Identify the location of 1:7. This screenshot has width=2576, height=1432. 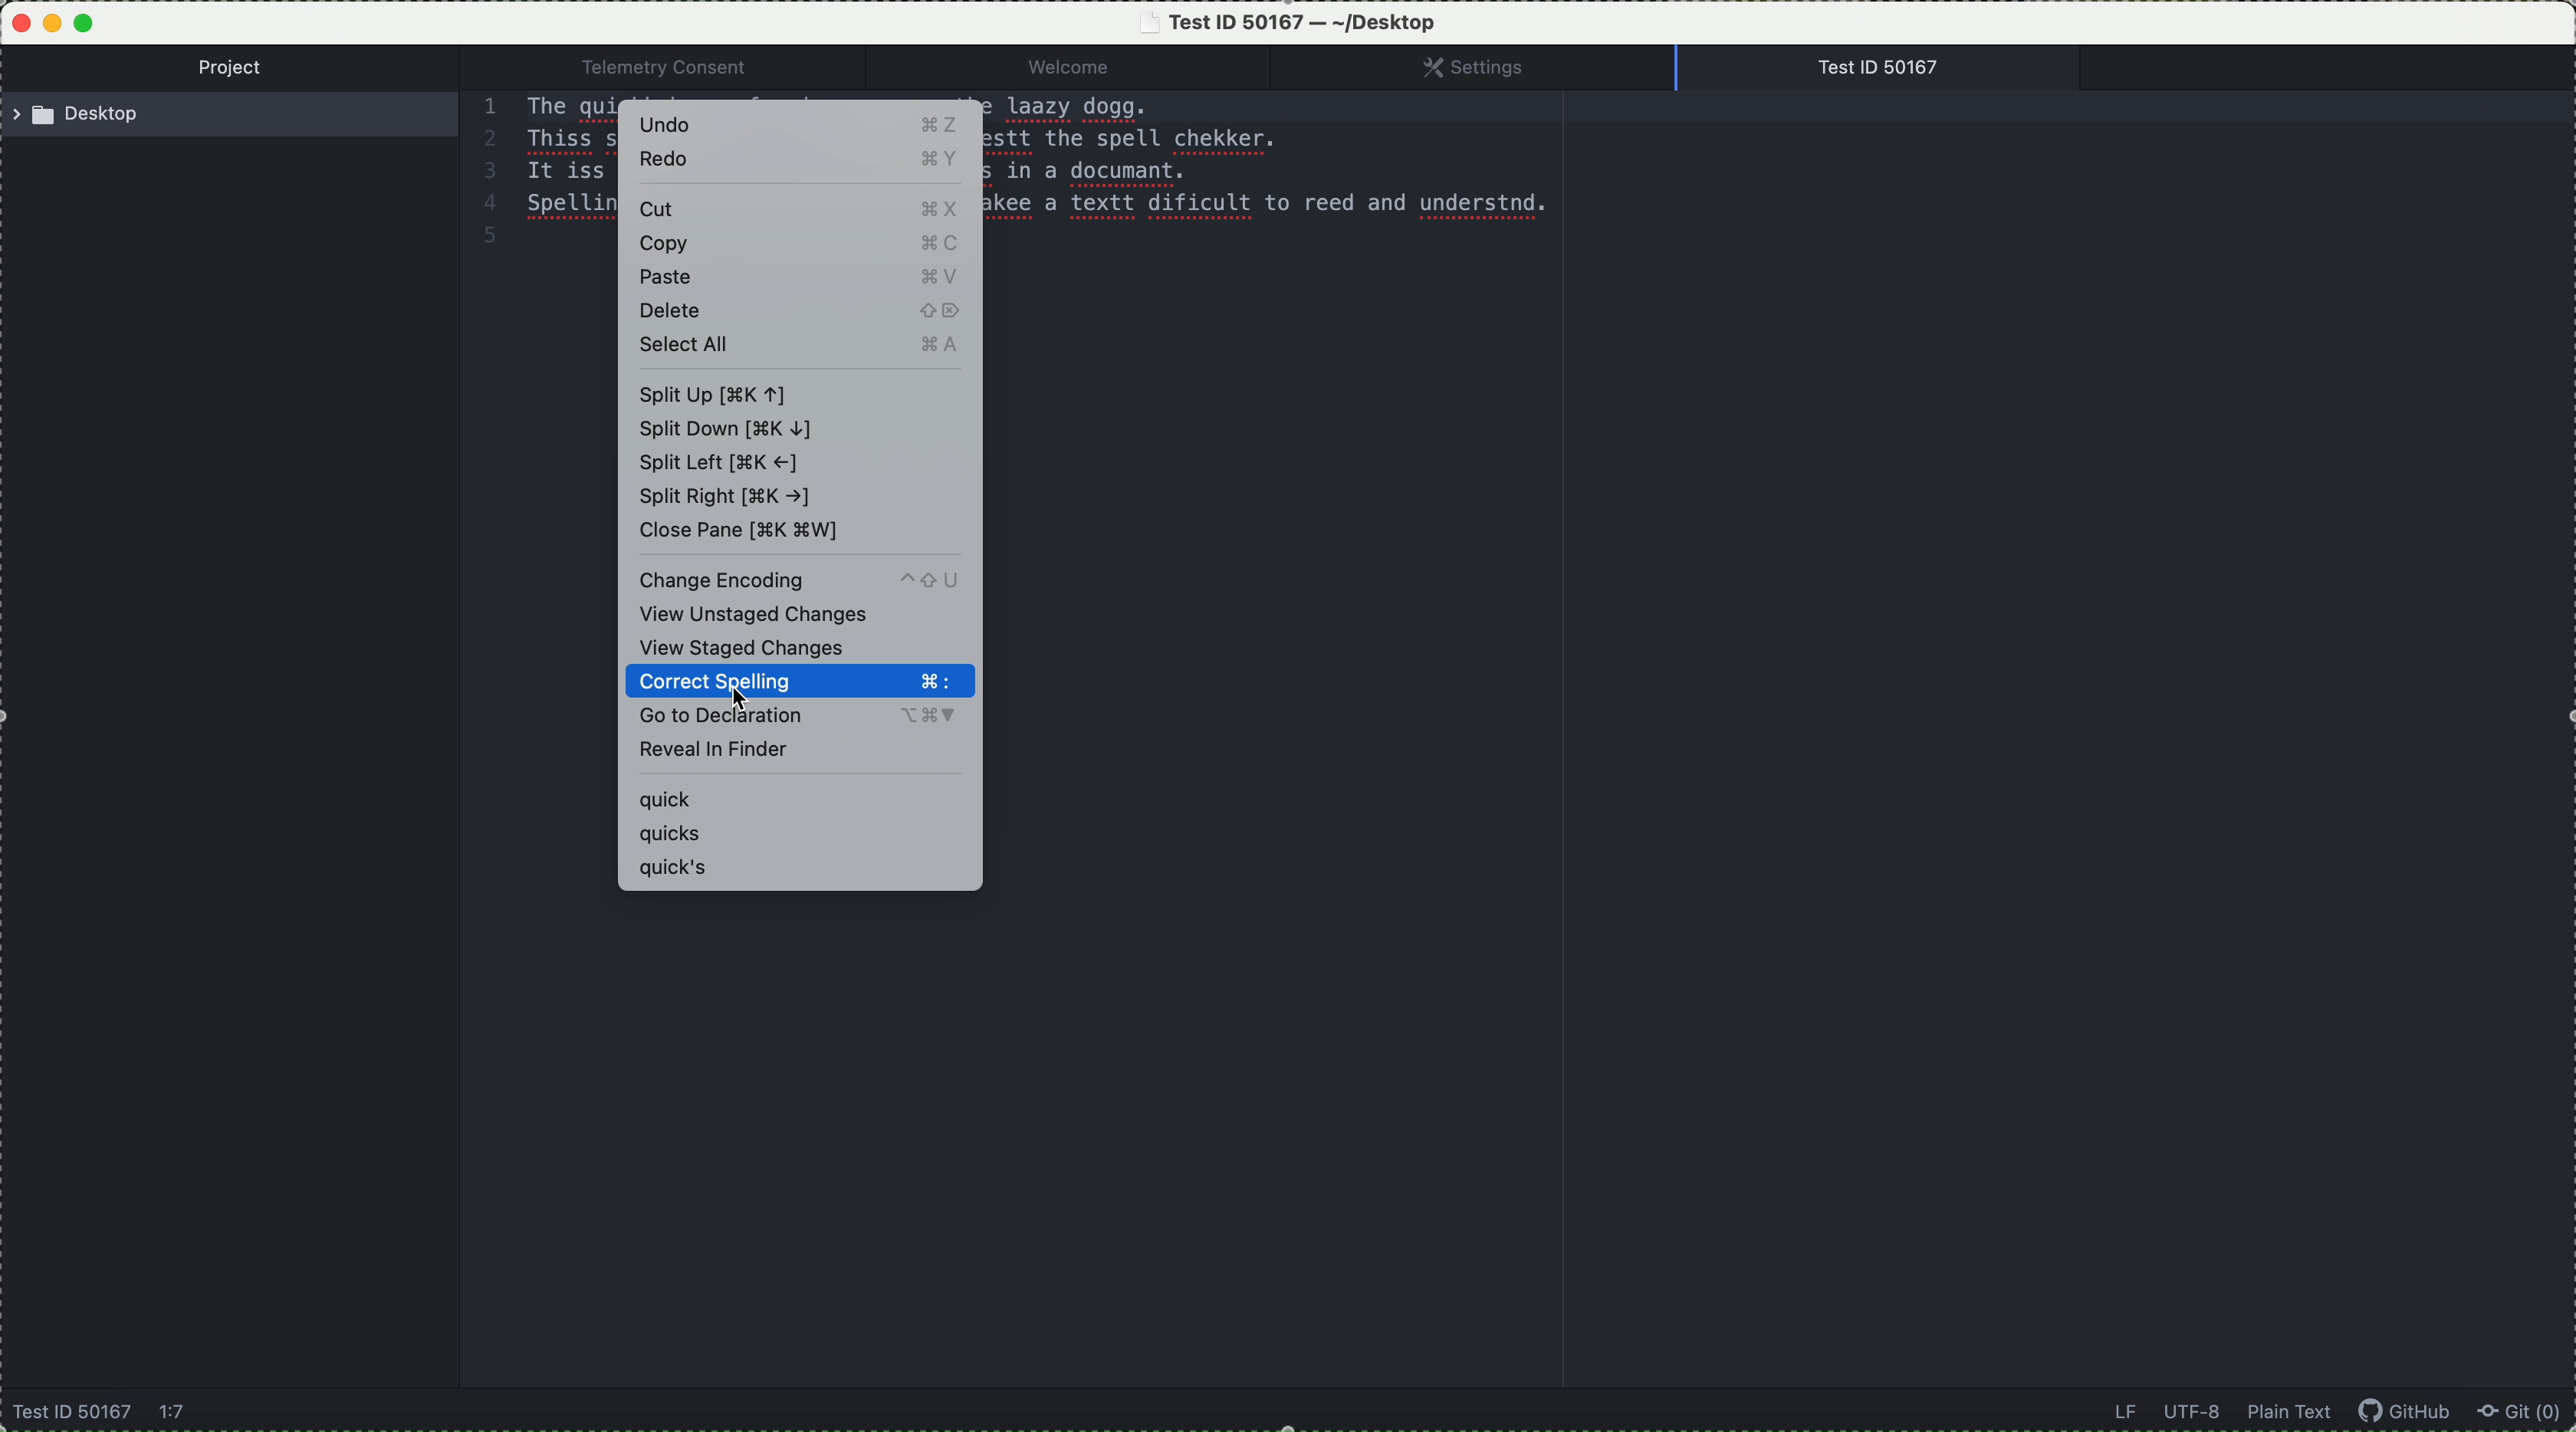
(175, 1414).